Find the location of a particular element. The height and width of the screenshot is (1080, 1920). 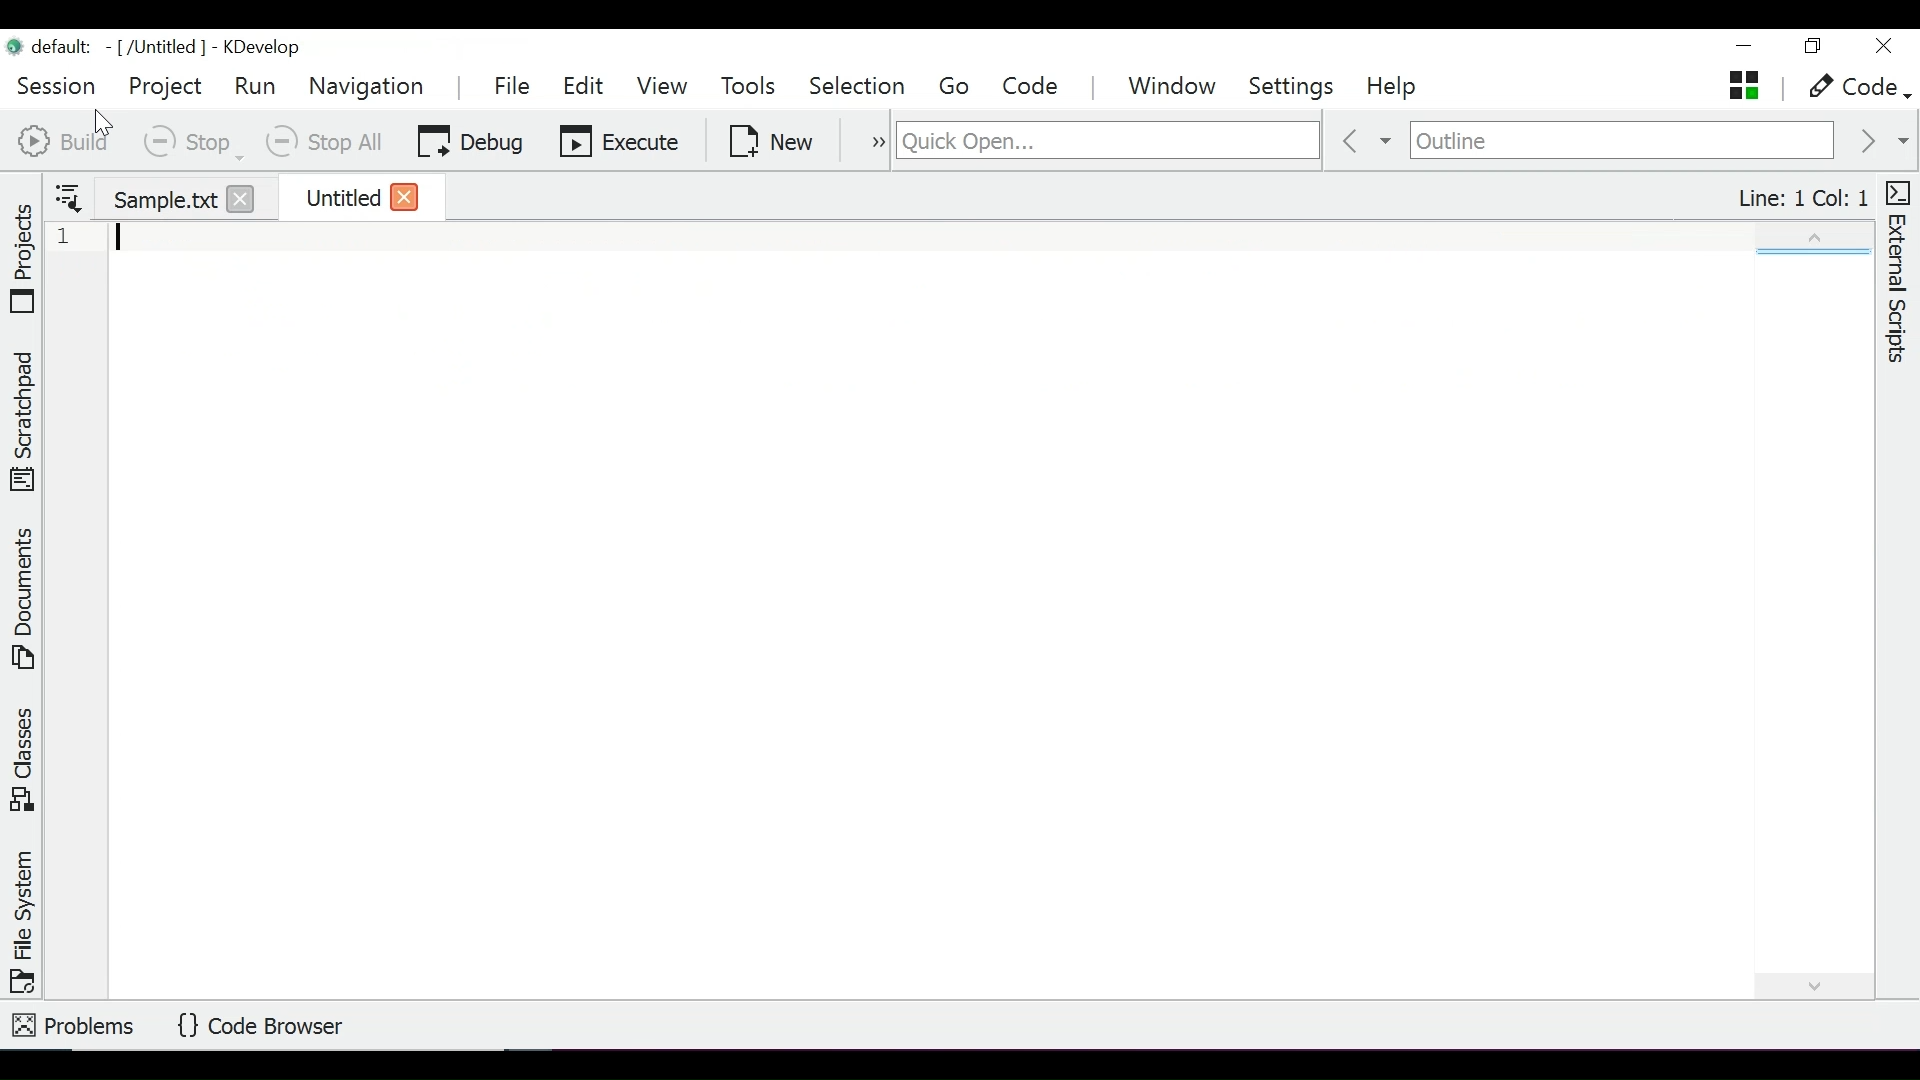

Toggle Documents tool view is located at coordinates (23, 597).